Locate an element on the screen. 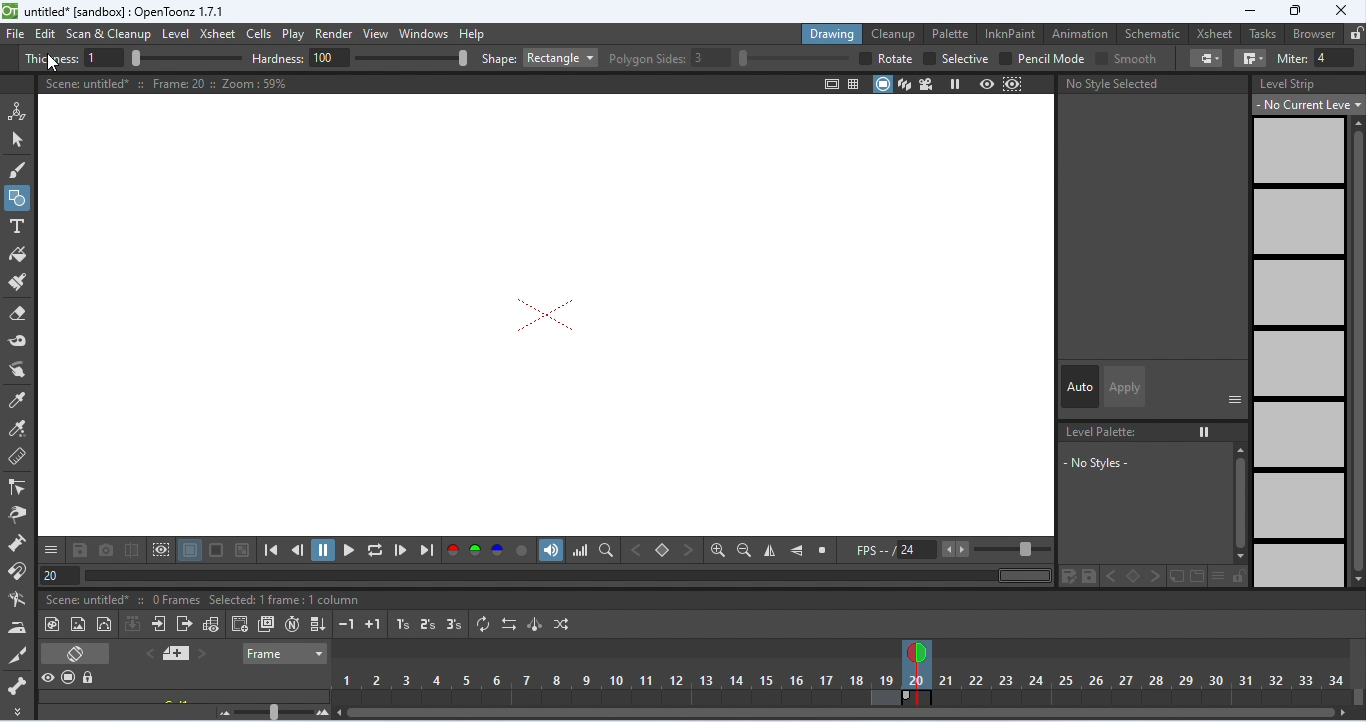  zoom 59% is located at coordinates (249, 83).